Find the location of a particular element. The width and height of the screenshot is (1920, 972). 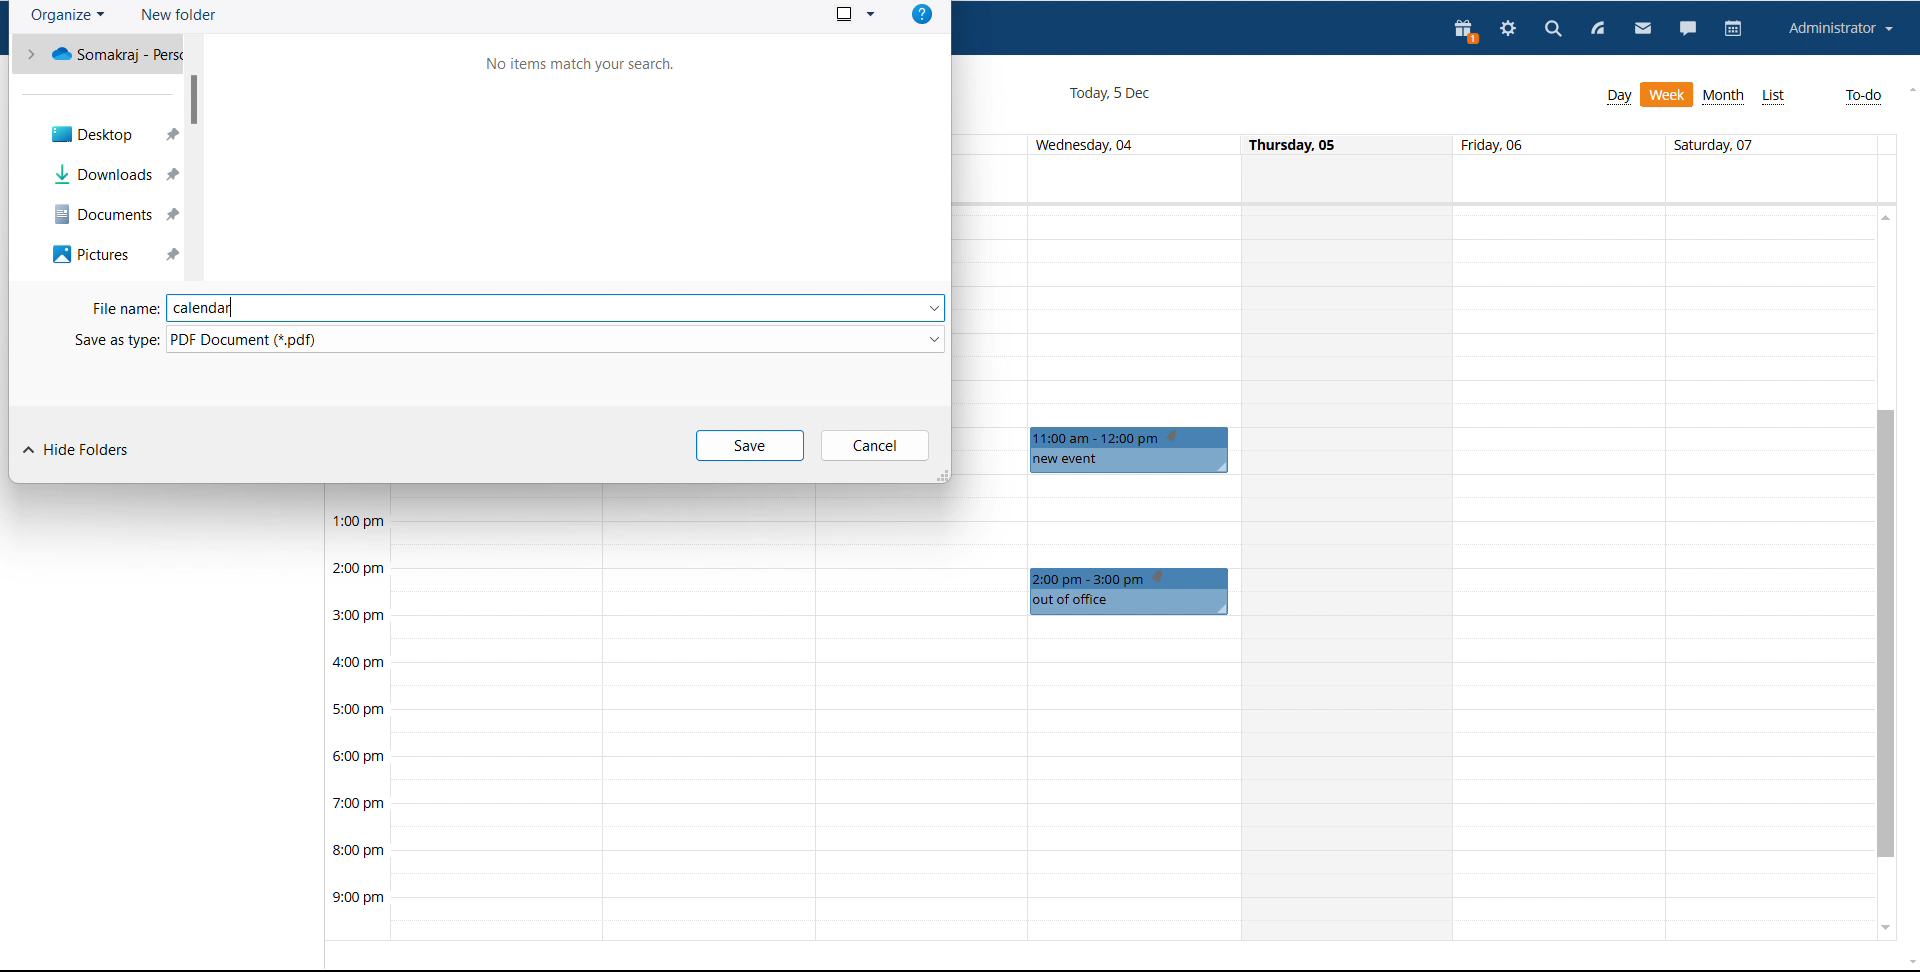

mail is located at coordinates (1641, 31).